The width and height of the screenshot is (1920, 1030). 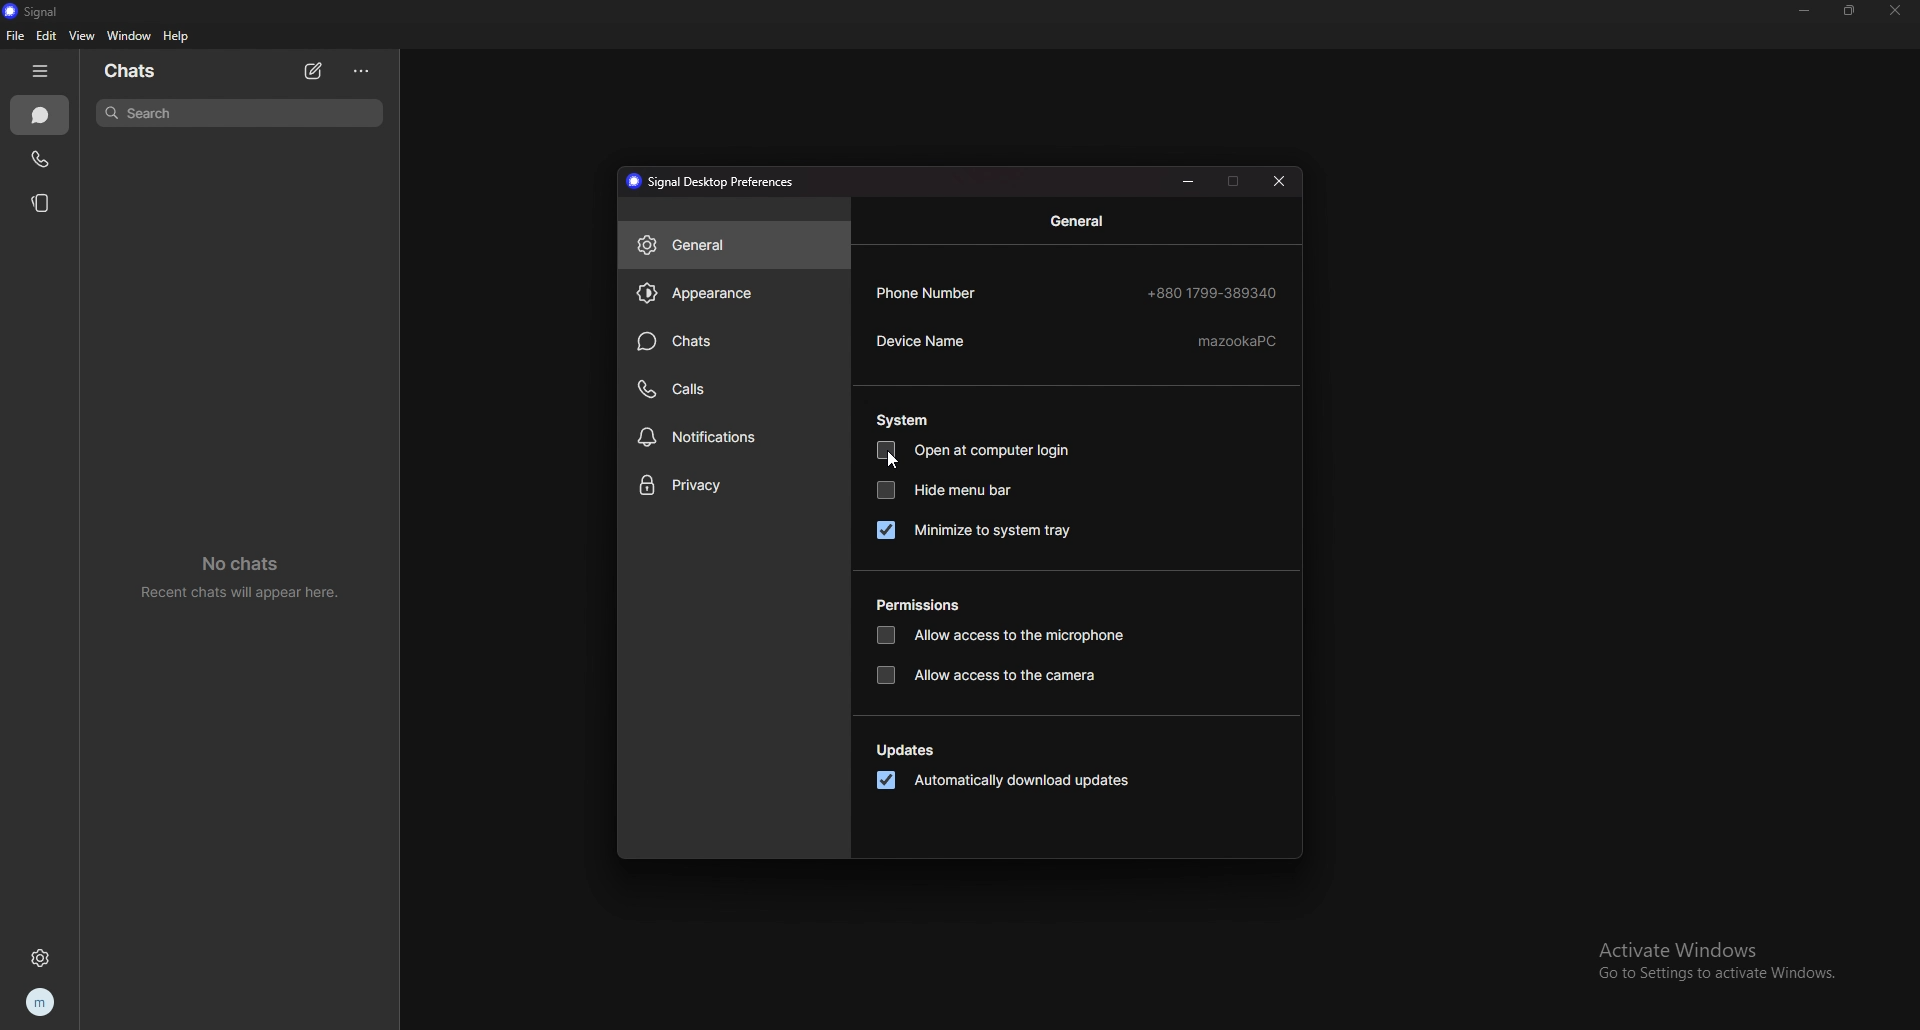 What do you see at coordinates (1279, 182) in the screenshot?
I see `close` at bounding box center [1279, 182].